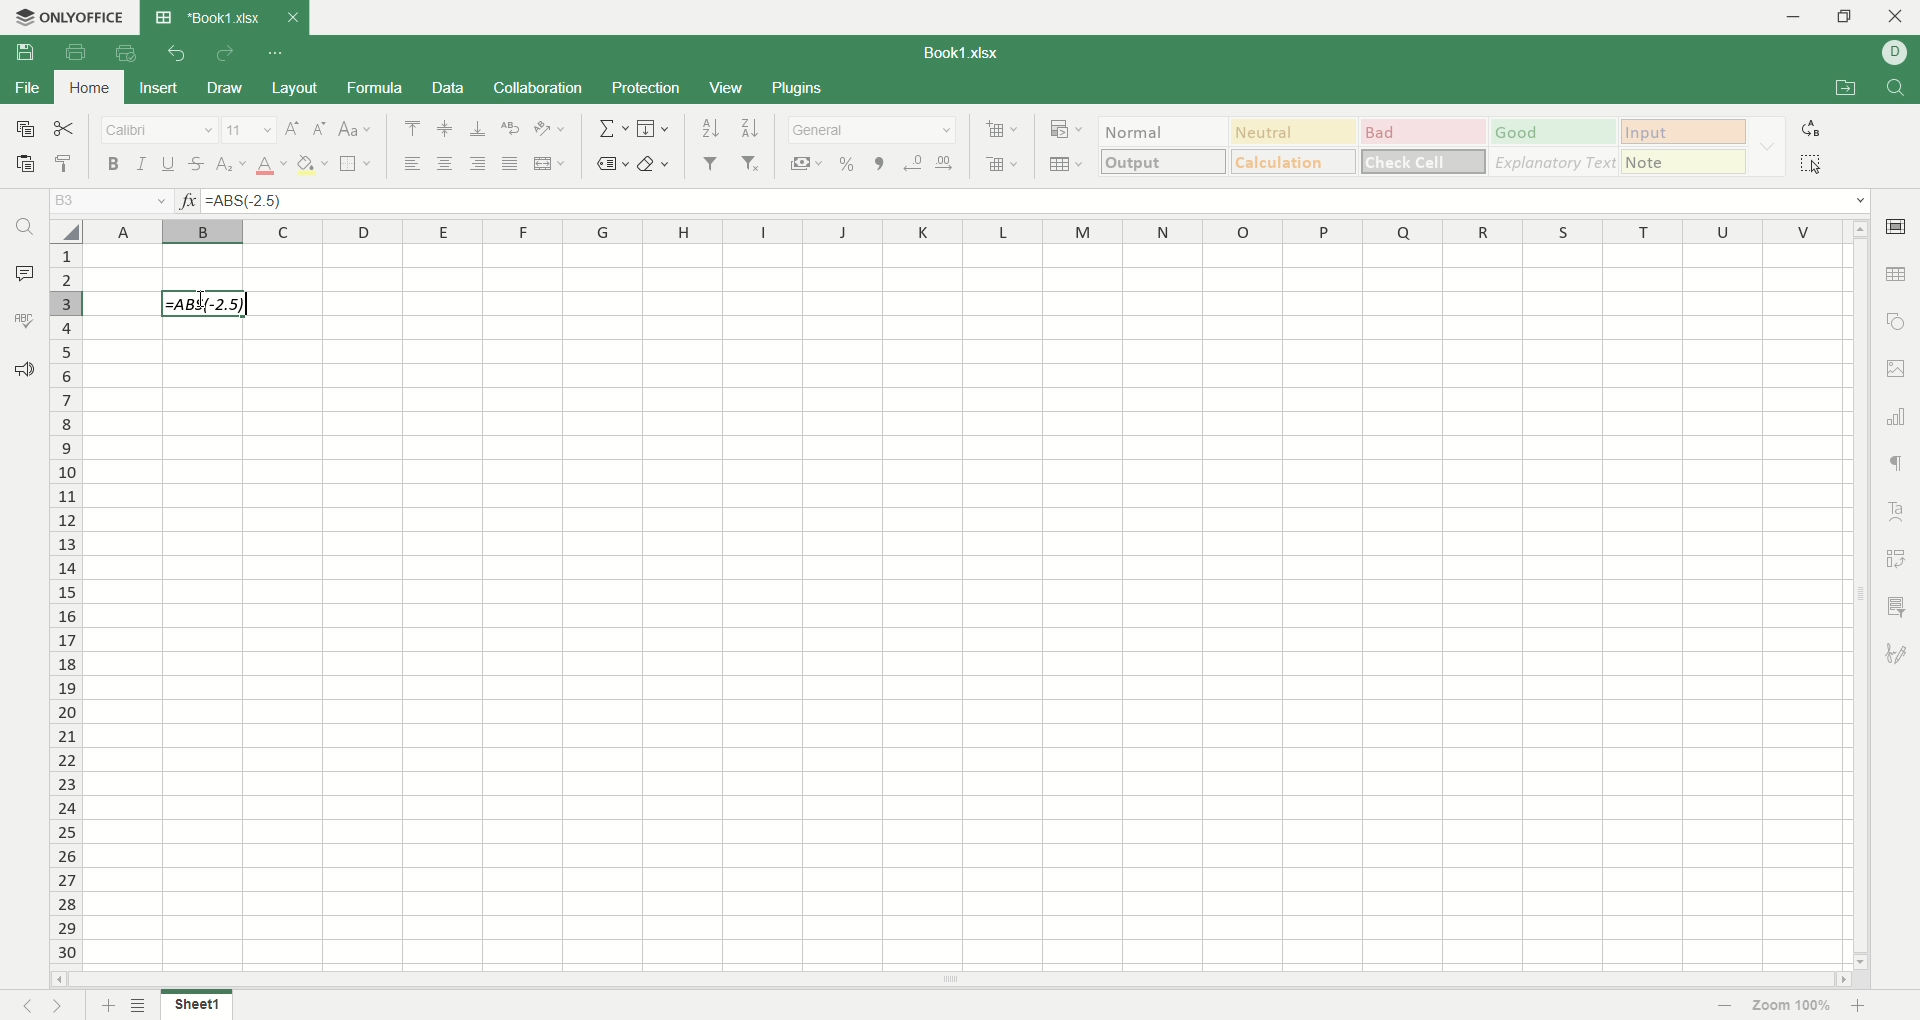 The image size is (1920, 1020). What do you see at coordinates (163, 128) in the screenshot?
I see `font name` at bounding box center [163, 128].